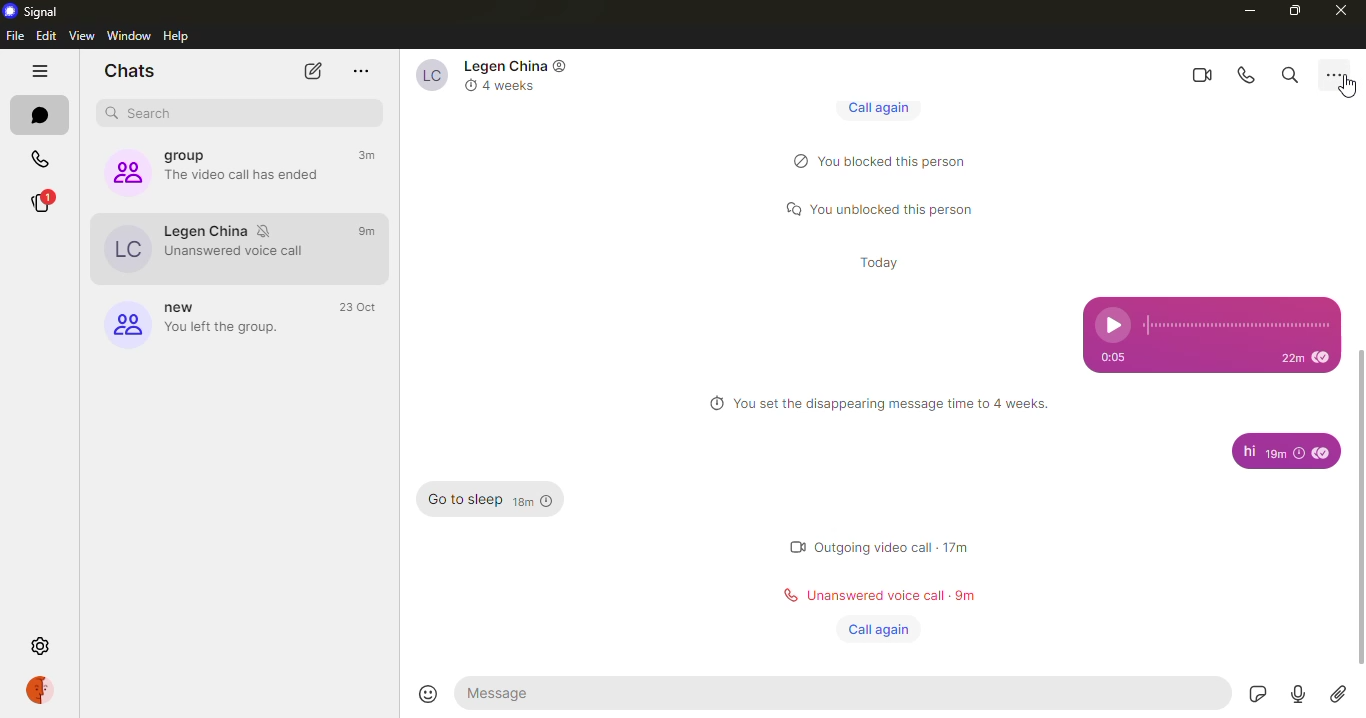 This screenshot has width=1366, height=718. Describe the element at coordinates (82, 36) in the screenshot. I see `view` at that location.